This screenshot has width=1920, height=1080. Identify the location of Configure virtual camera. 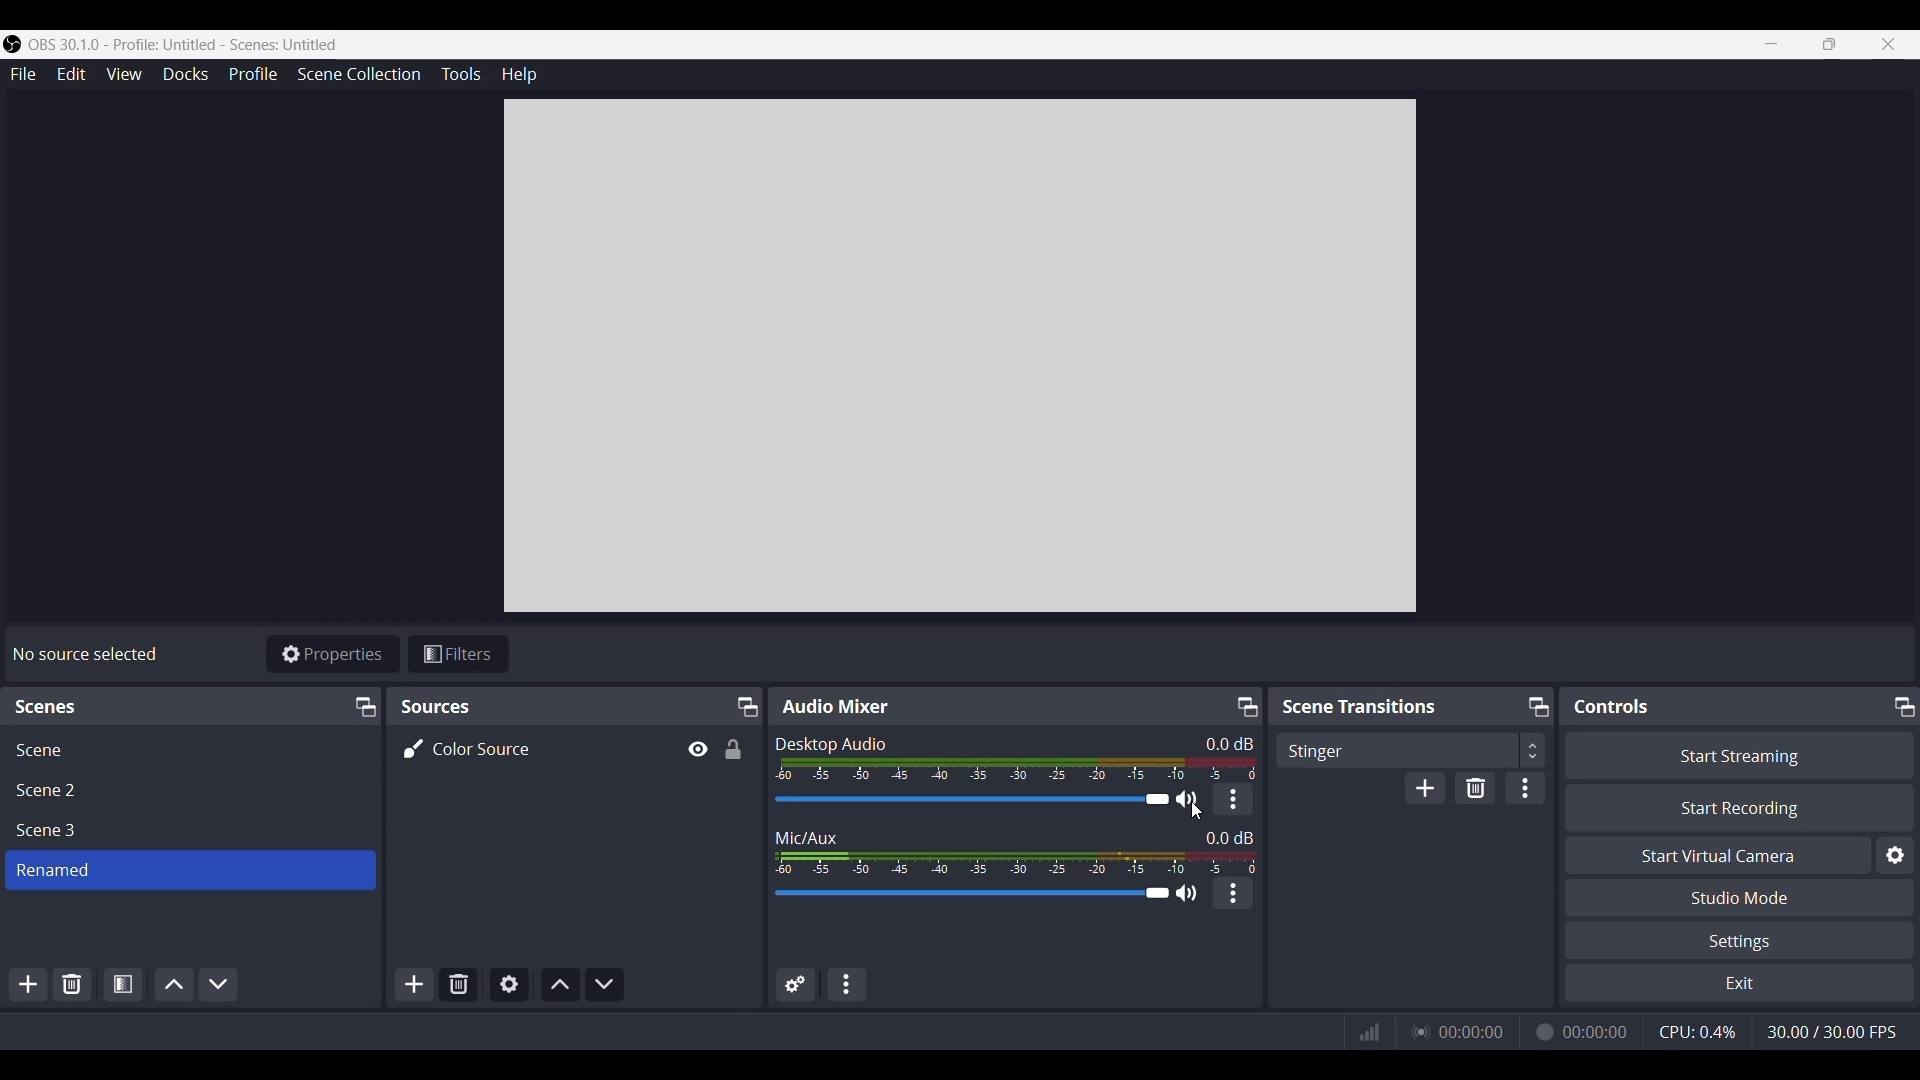
(1895, 855).